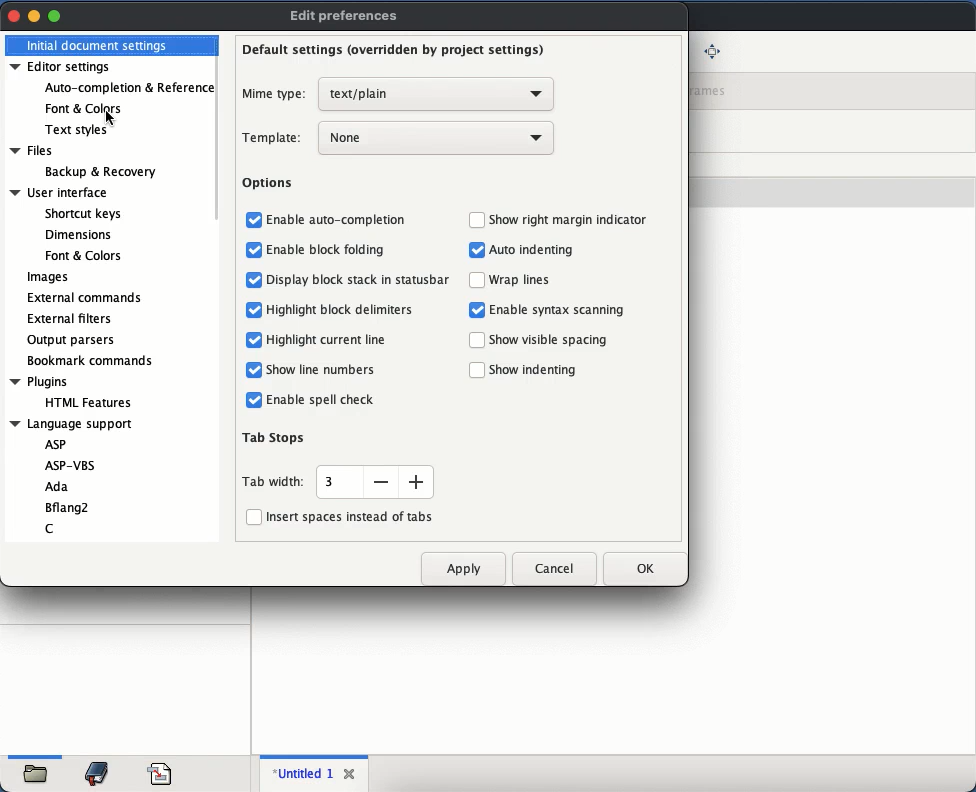 The width and height of the screenshot is (976, 792). What do you see at coordinates (252, 339) in the screenshot?
I see `checkbox` at bounding box center [252, 339].